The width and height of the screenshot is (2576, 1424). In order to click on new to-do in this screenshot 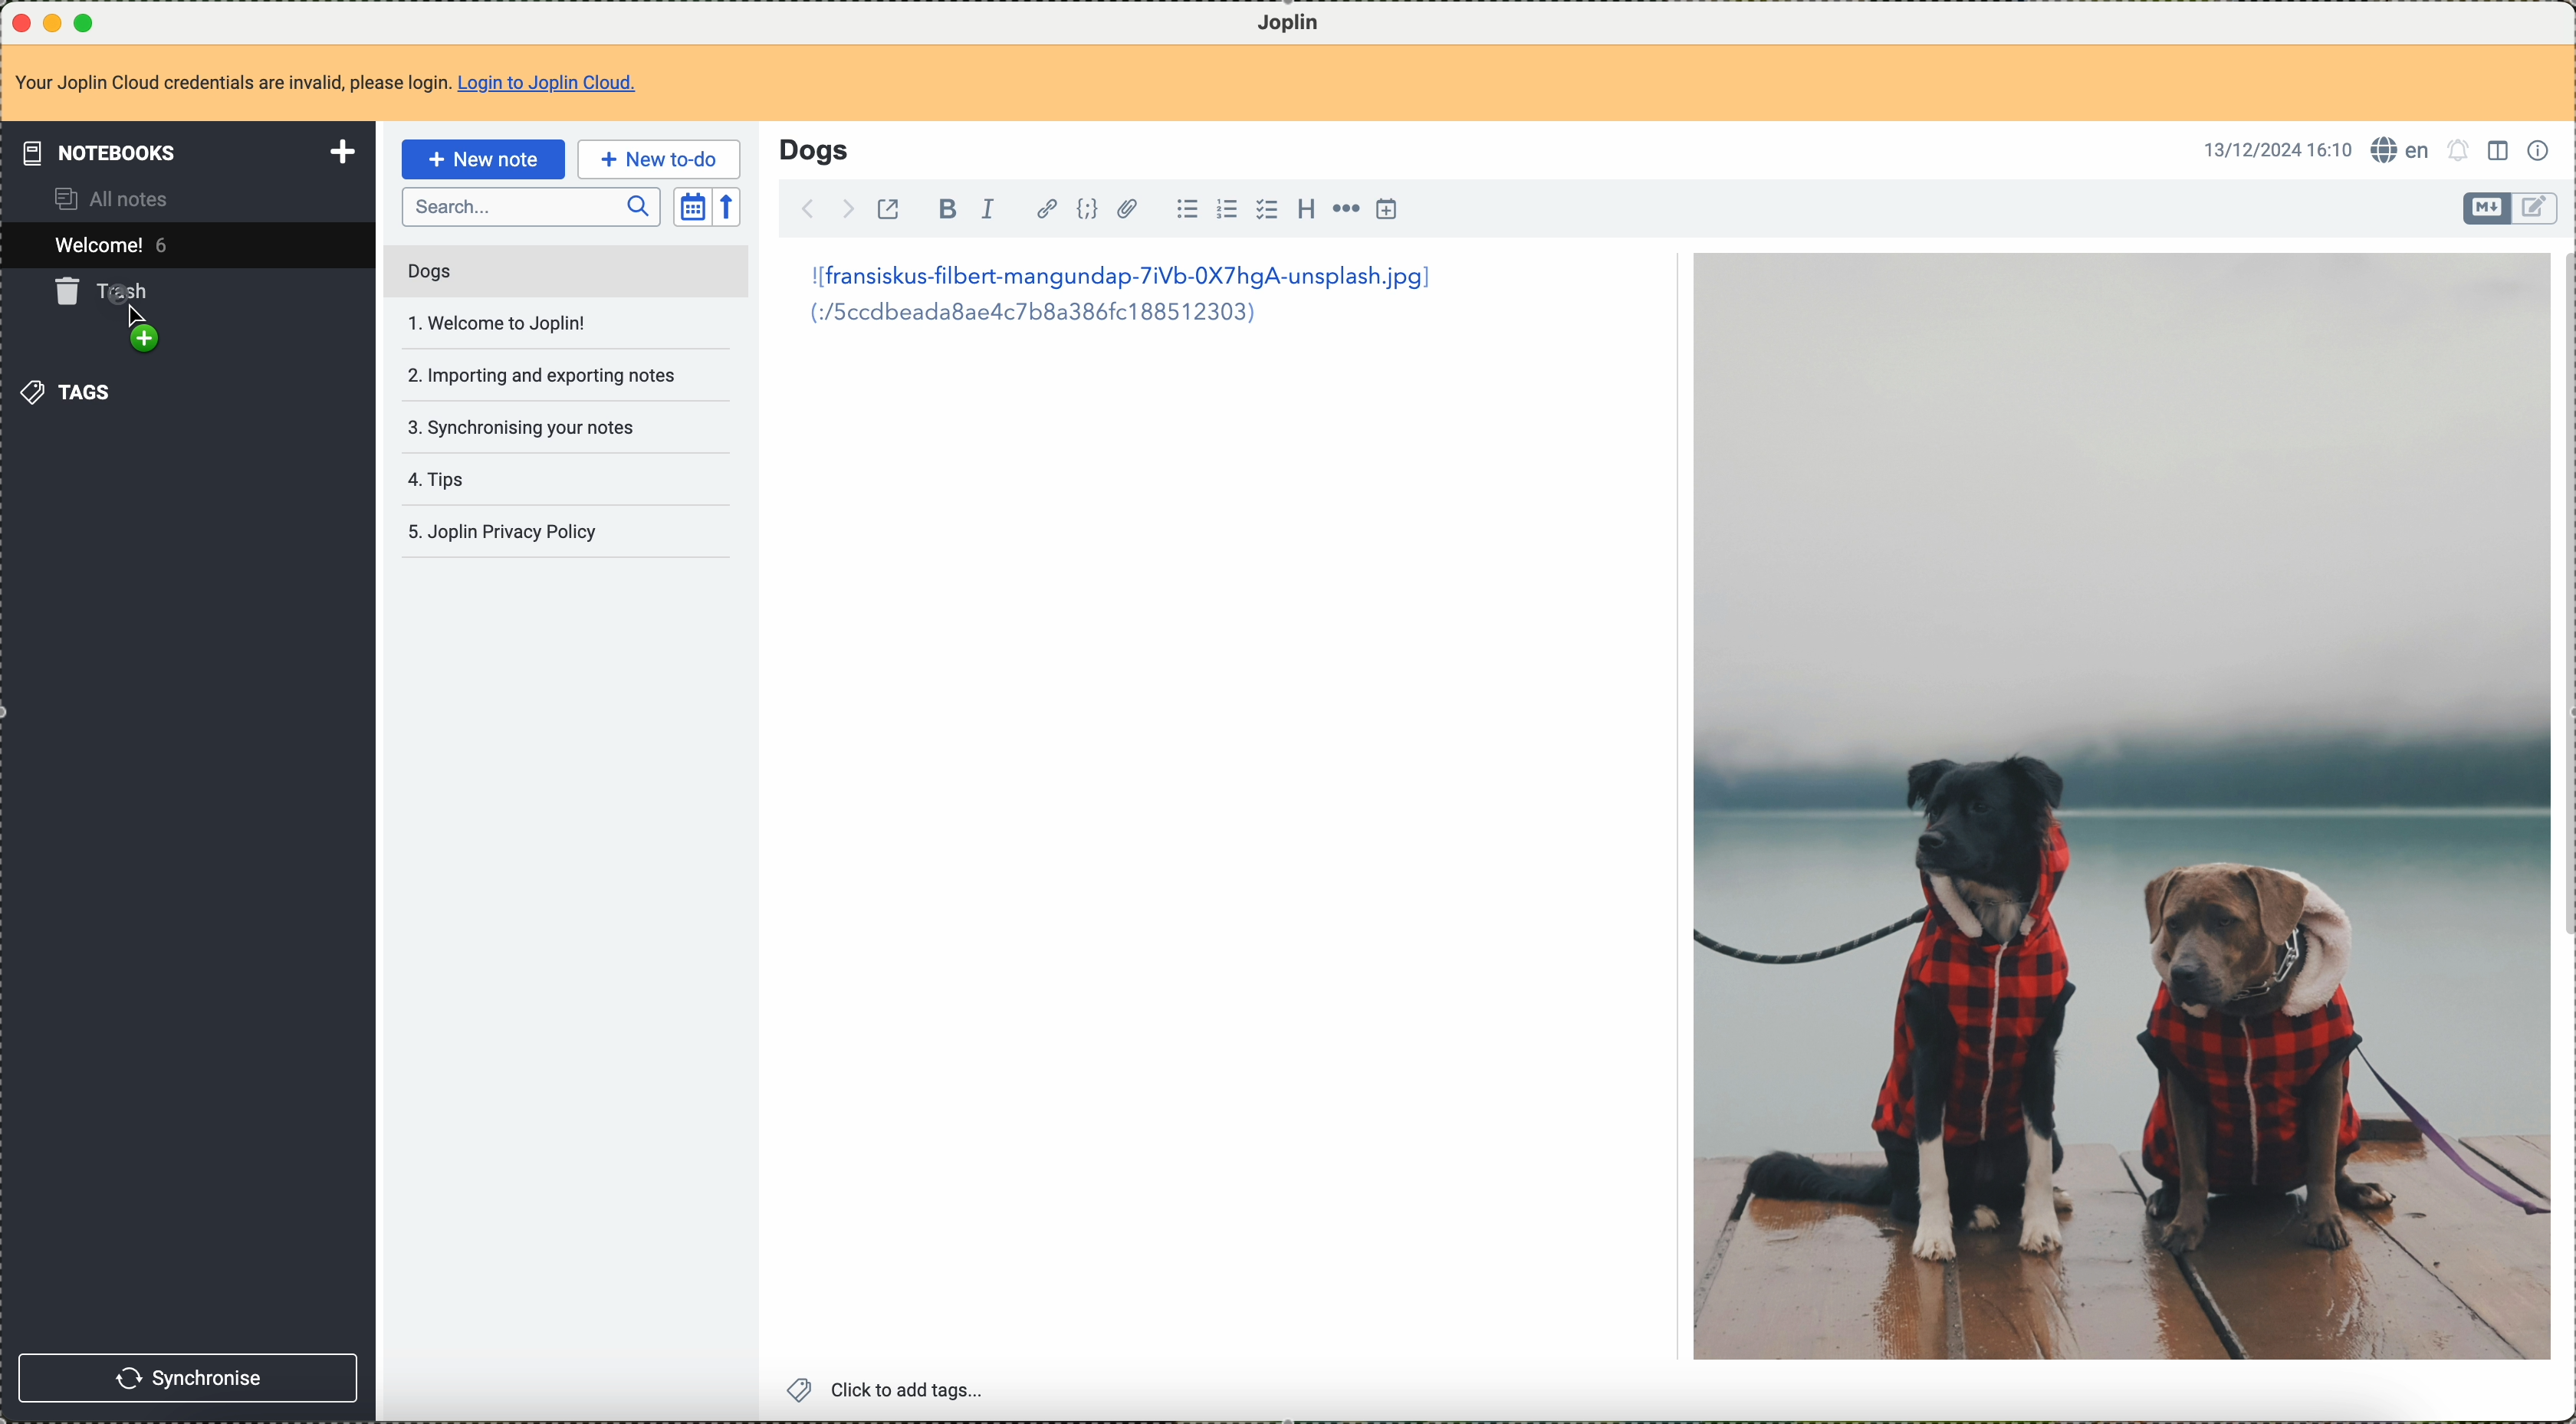, I will do `click(658, 159)`.